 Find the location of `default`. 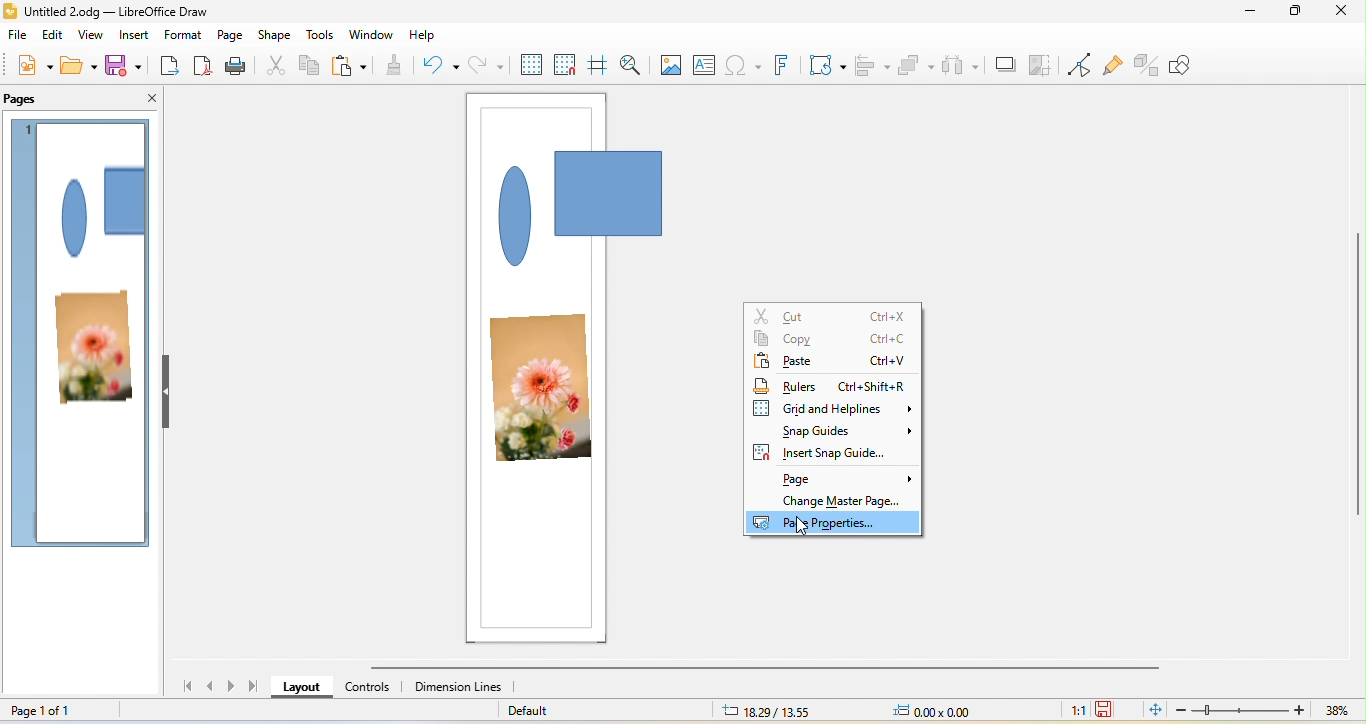

default is located at coordinates (582, 711).